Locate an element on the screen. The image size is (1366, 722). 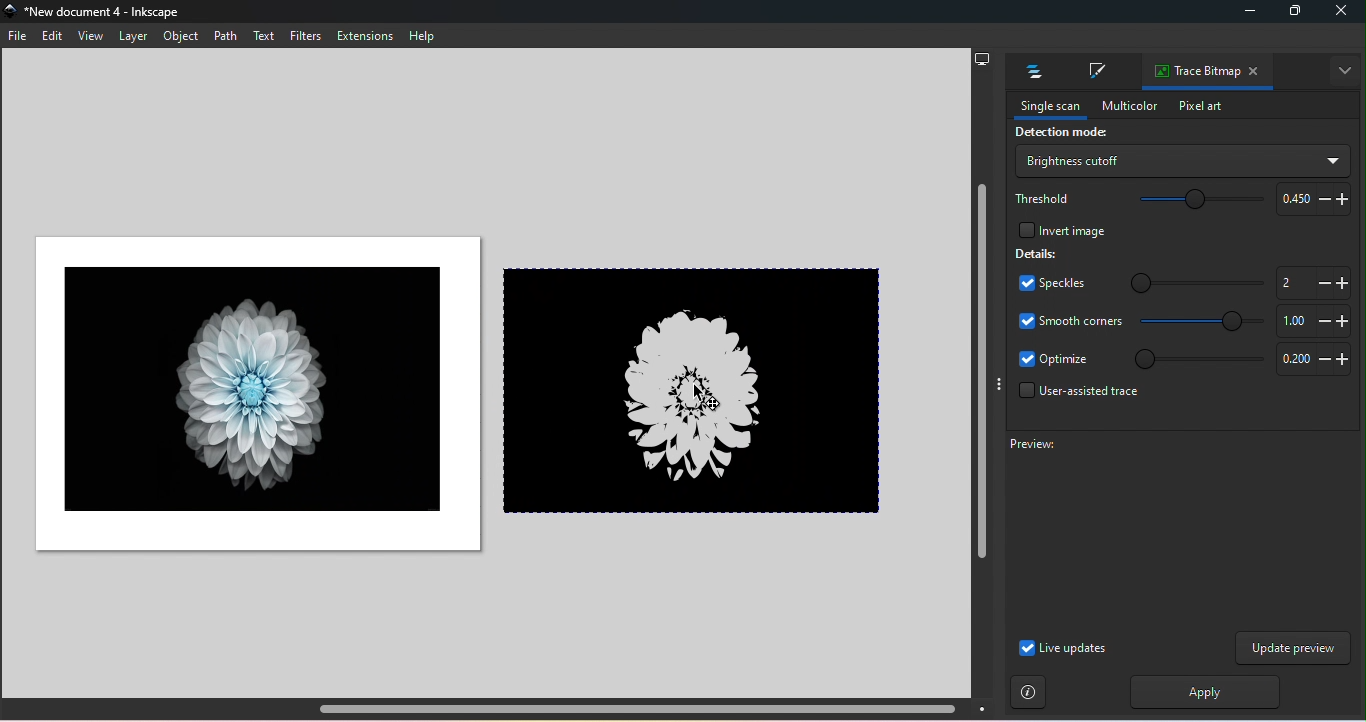
cursor is located at coordinates (698, 392).